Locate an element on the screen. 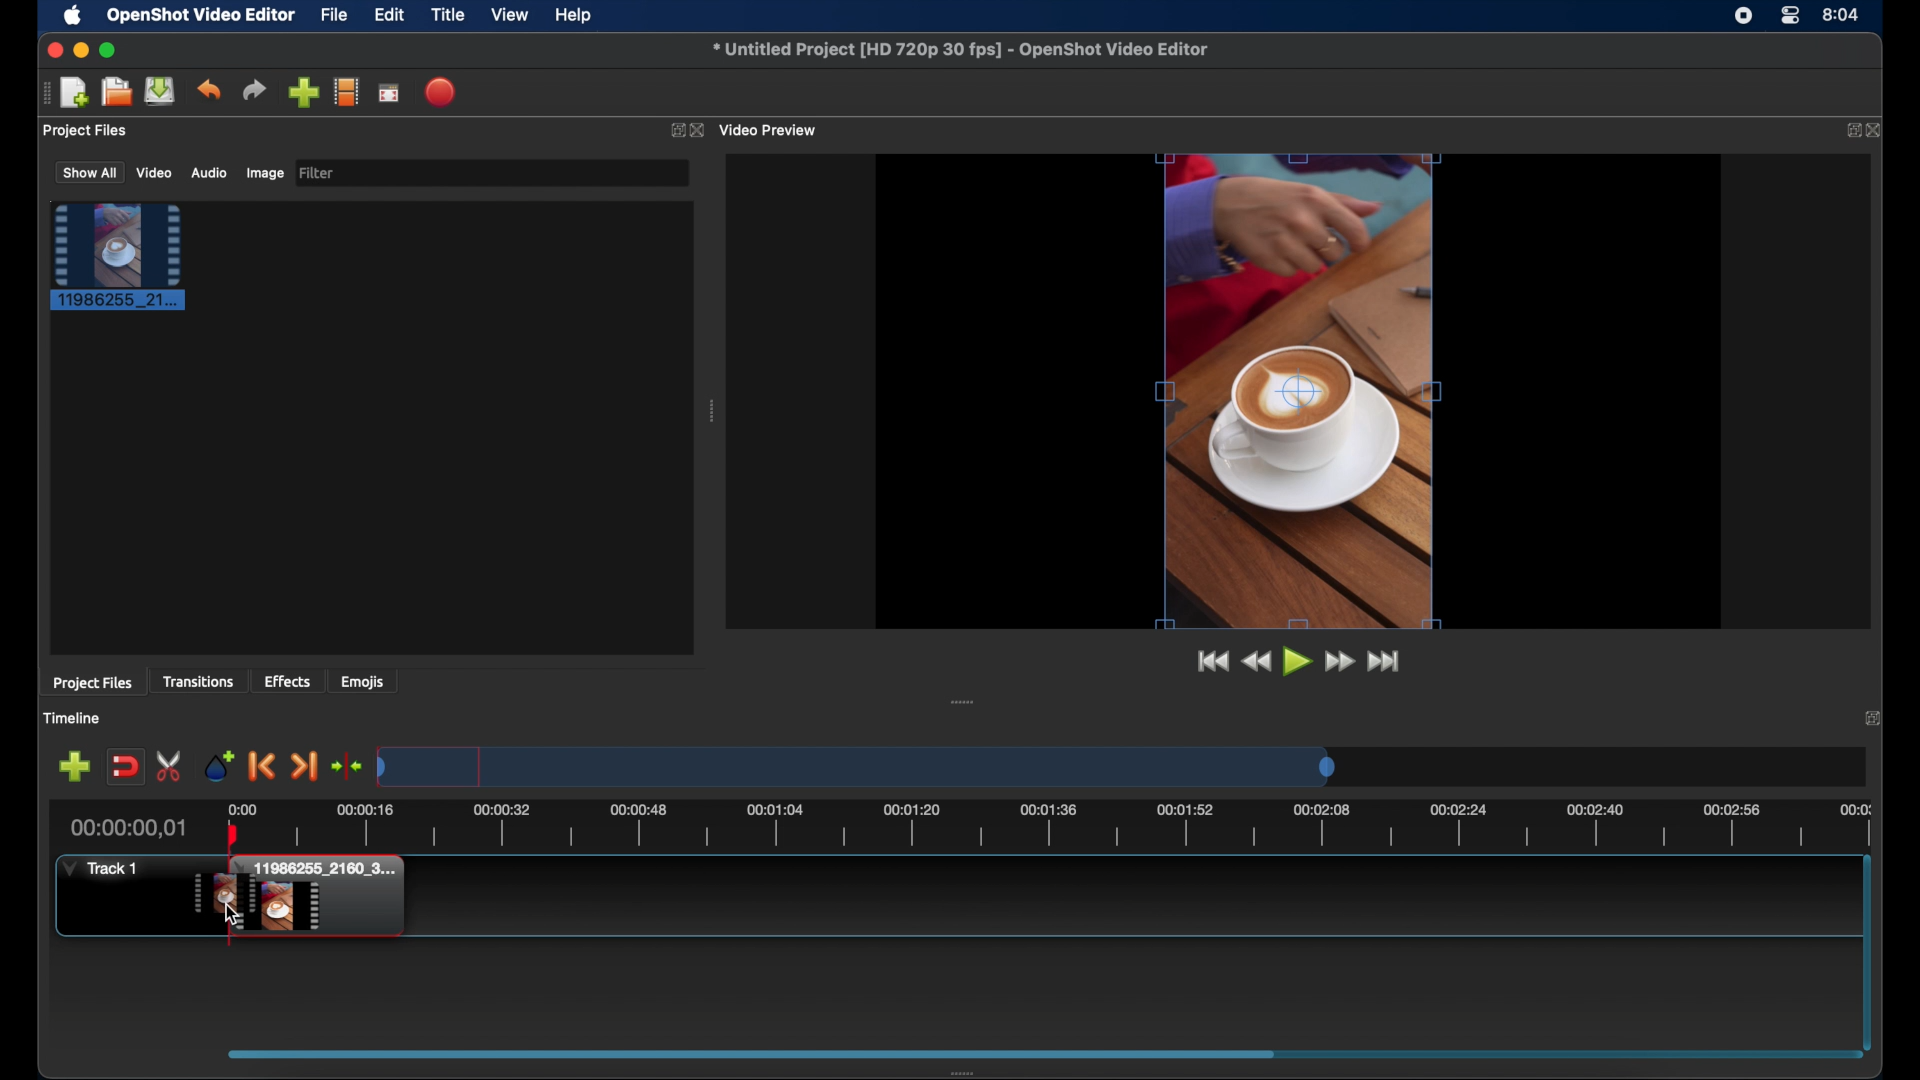 The height and width of the screenshot is (1080, 1920). expand is located at coordinates (675, 130).